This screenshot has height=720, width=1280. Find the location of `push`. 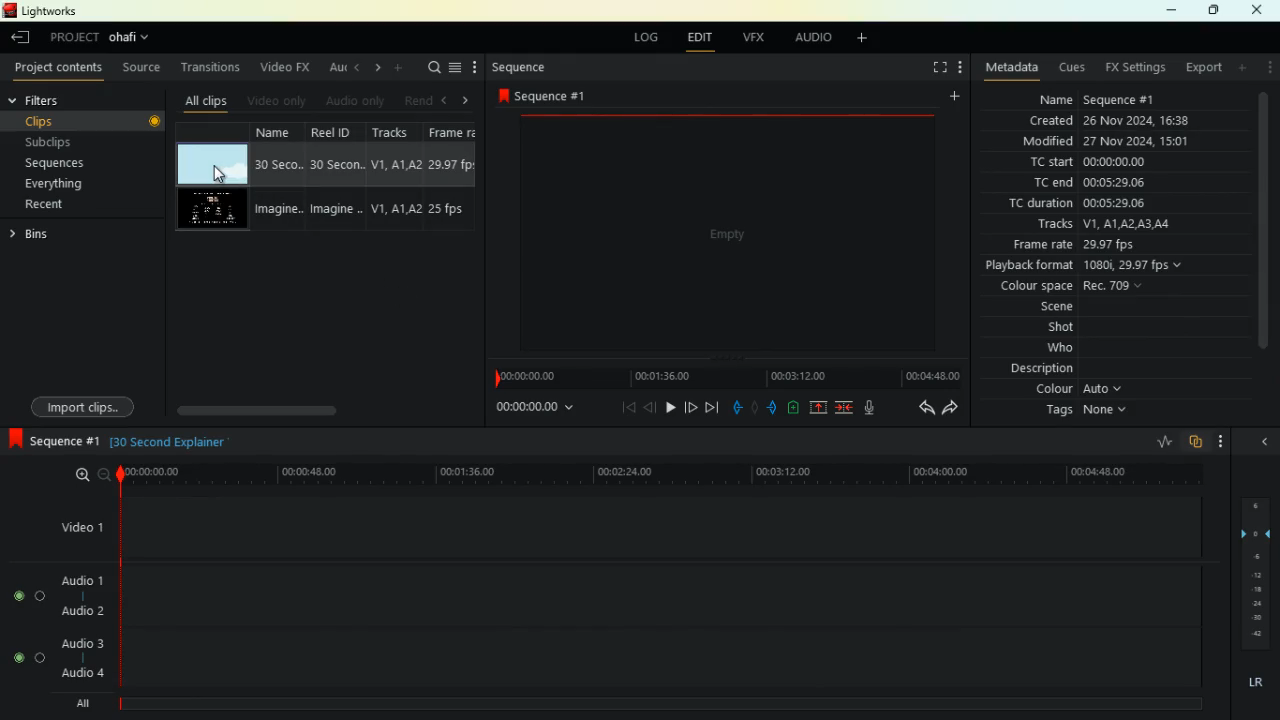

push is located at coordinates (773, 407).